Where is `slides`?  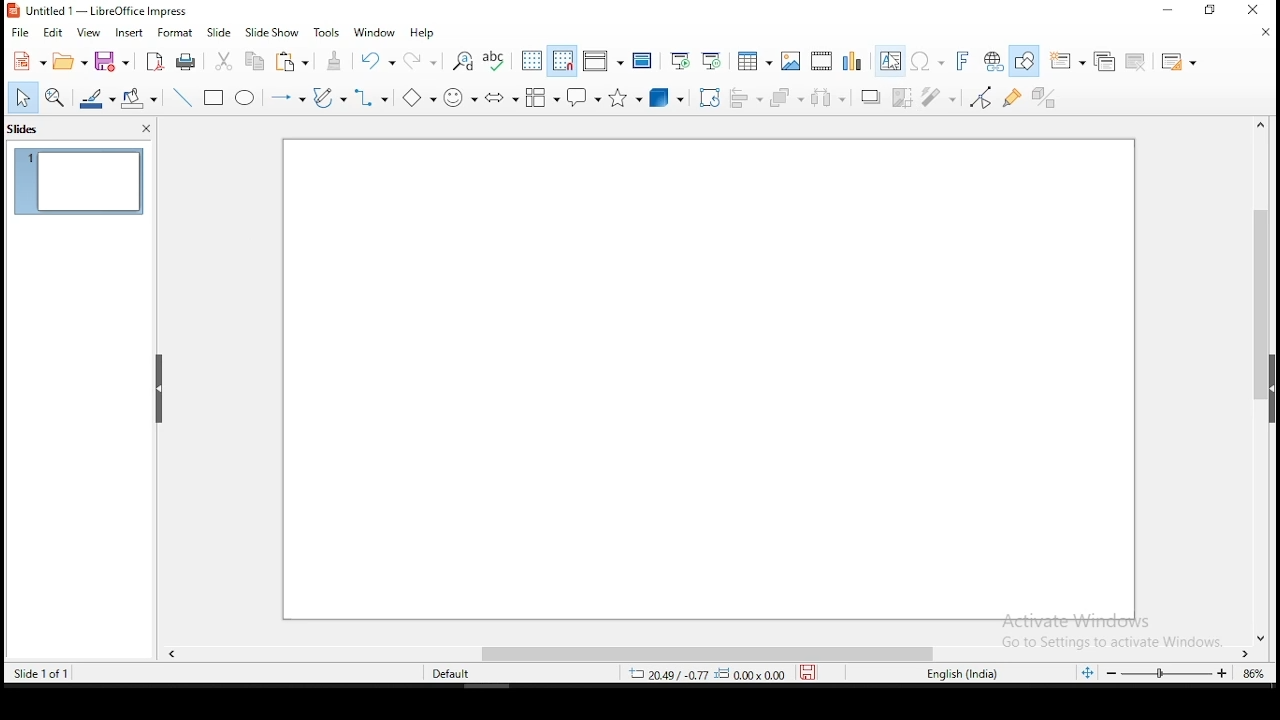 slides is located at coordinates (26, 130).